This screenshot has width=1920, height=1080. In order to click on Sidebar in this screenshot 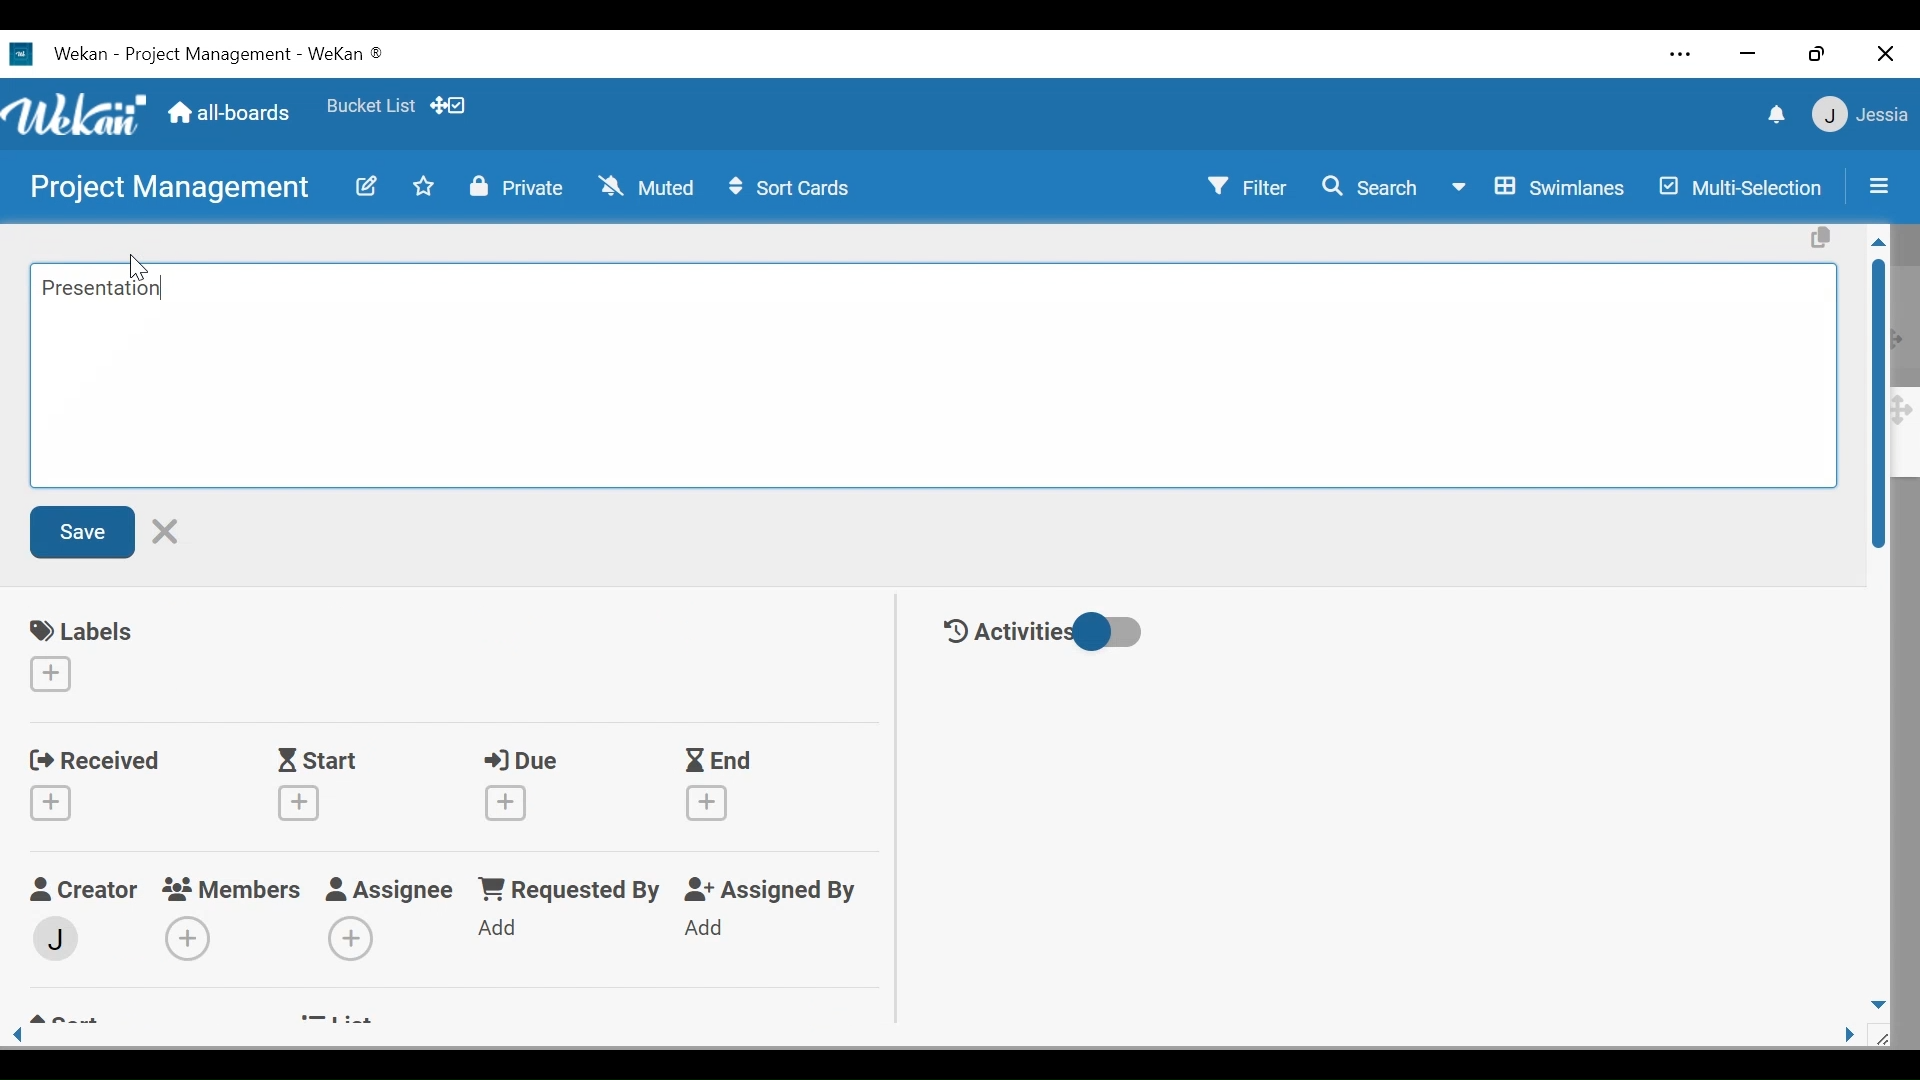, I will do `click(1880, 185)`.